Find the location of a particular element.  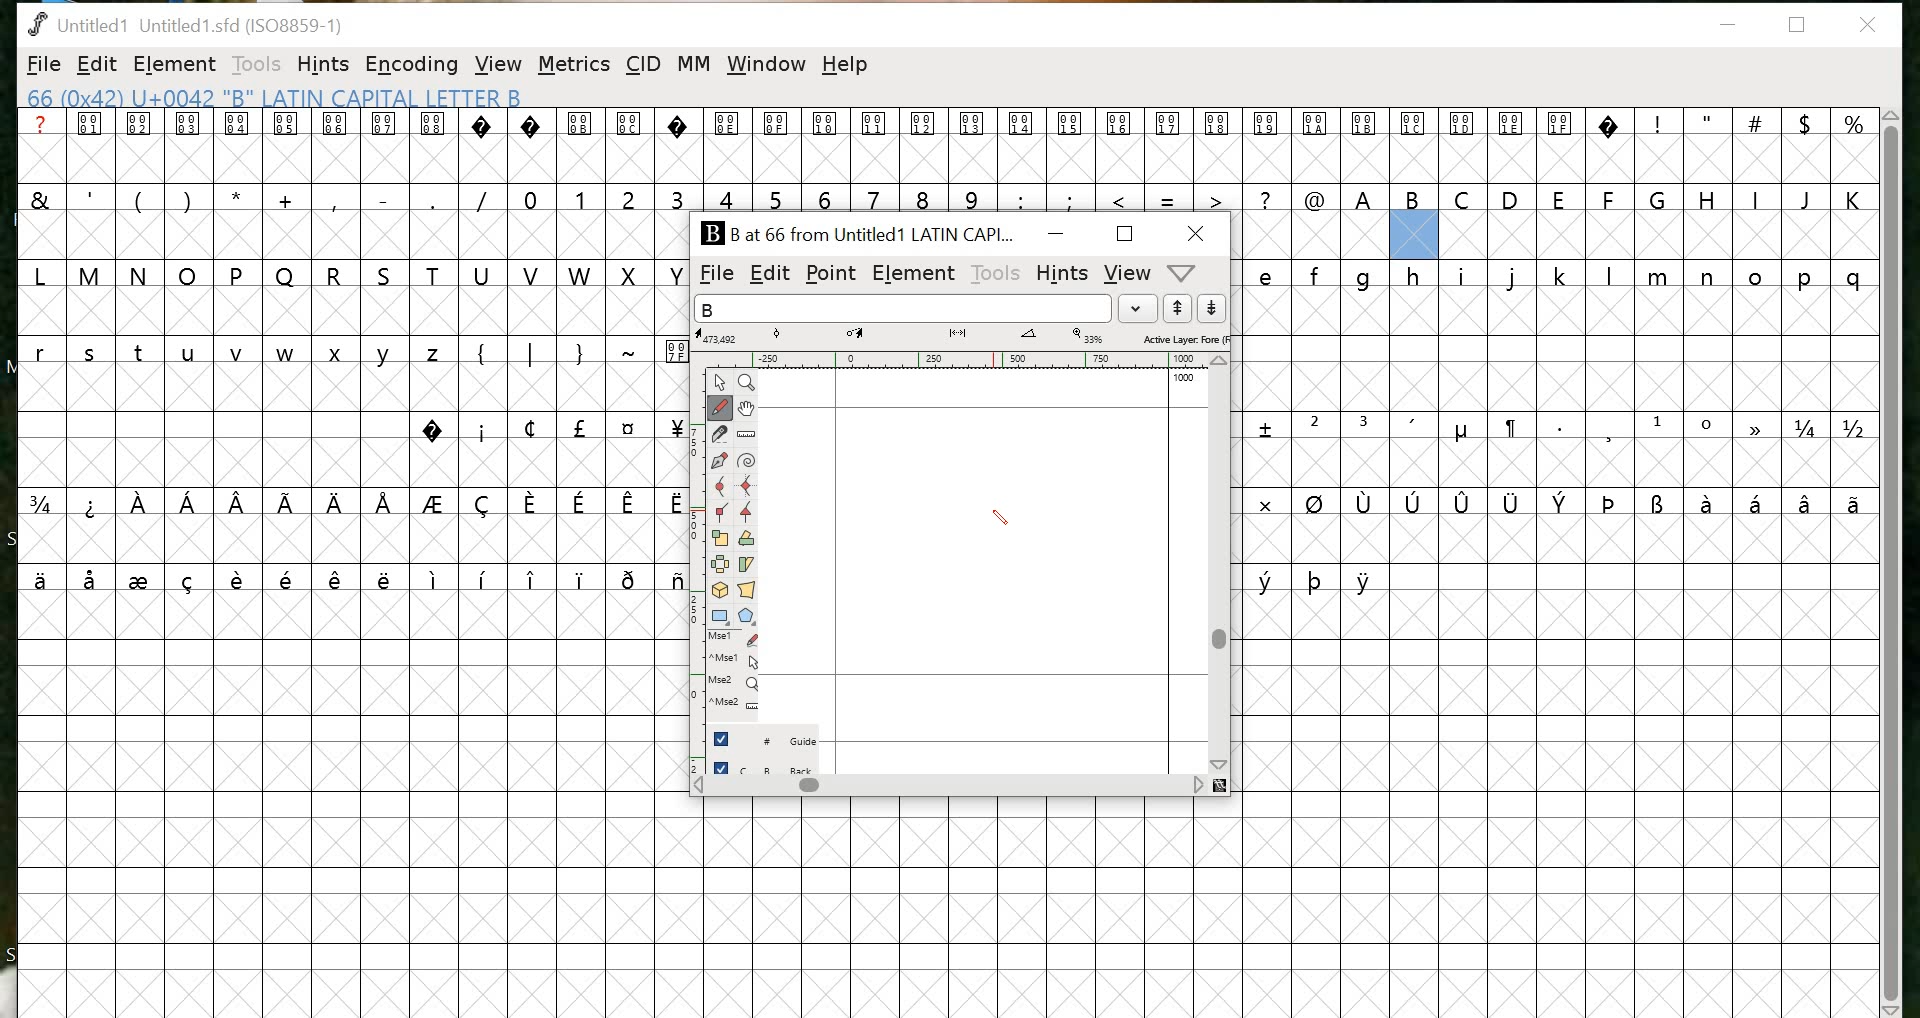

Point is located at coordinates (721, 383).